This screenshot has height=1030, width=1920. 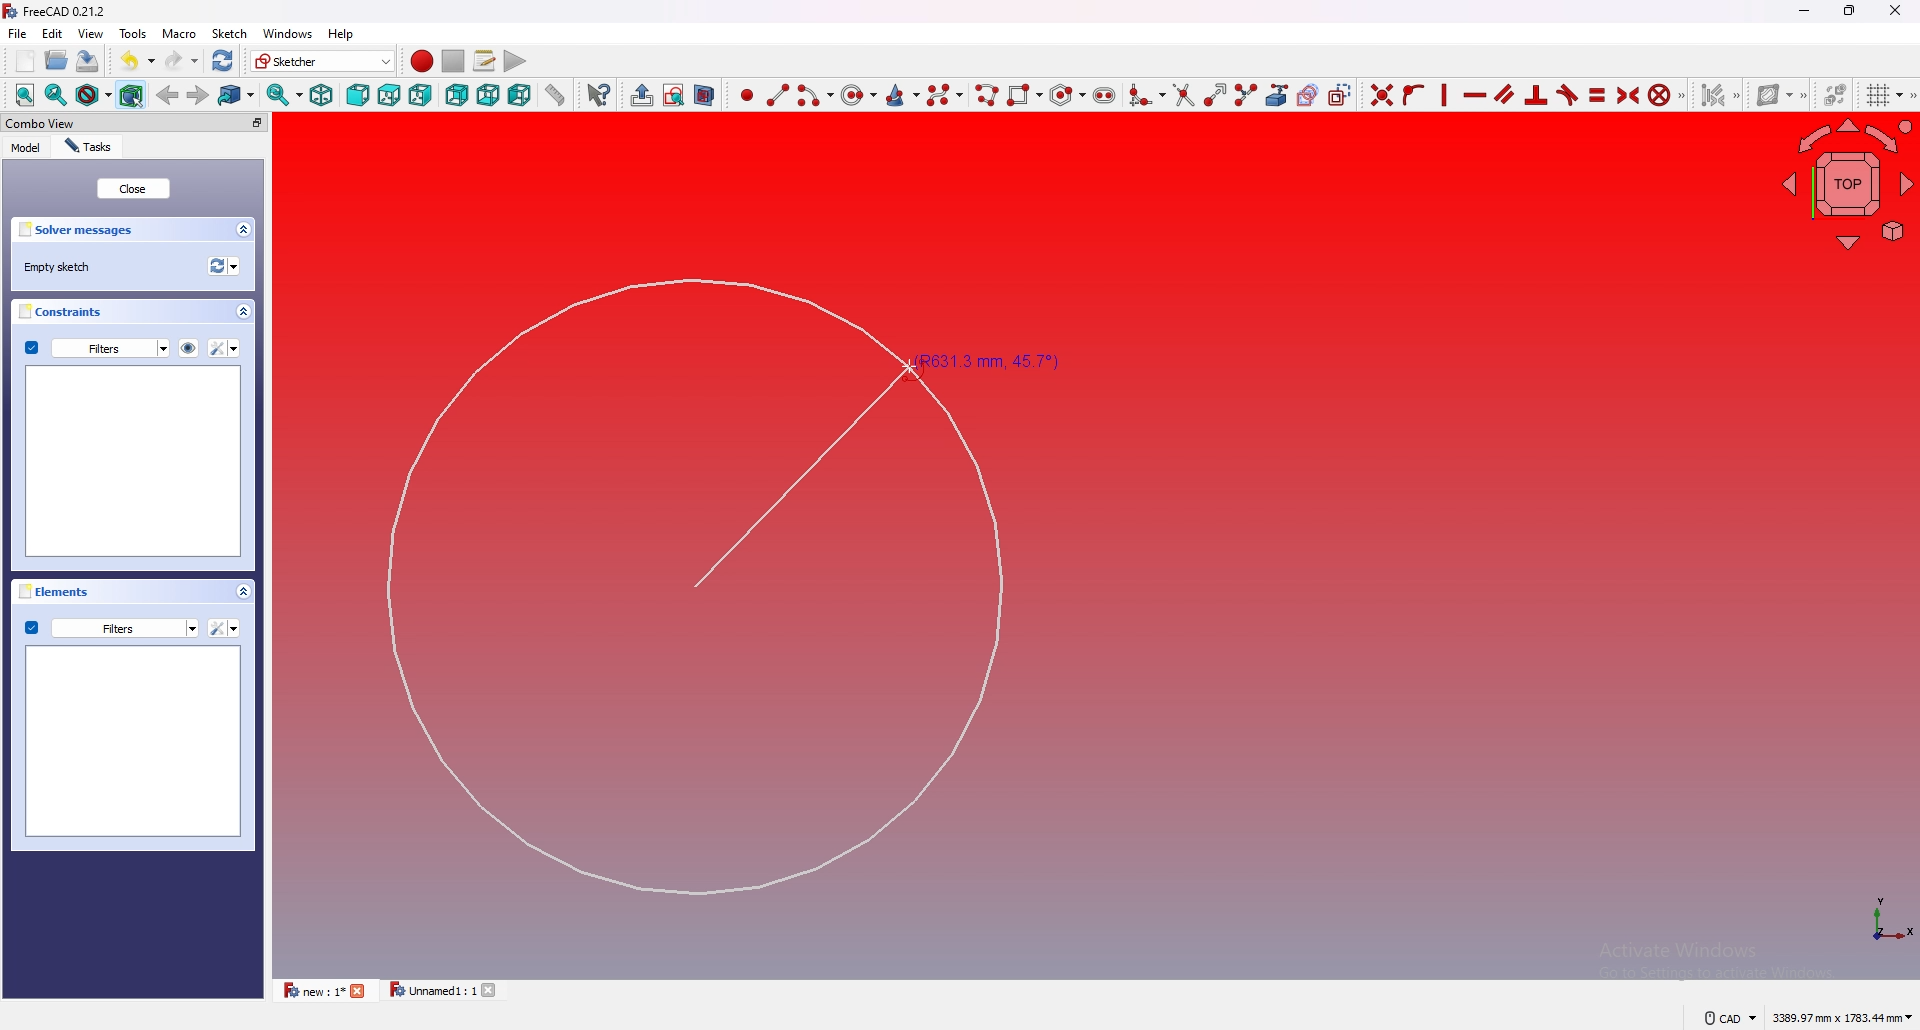 I want to click on FreeCAD 0.21.2, so click(x=57, y=11).